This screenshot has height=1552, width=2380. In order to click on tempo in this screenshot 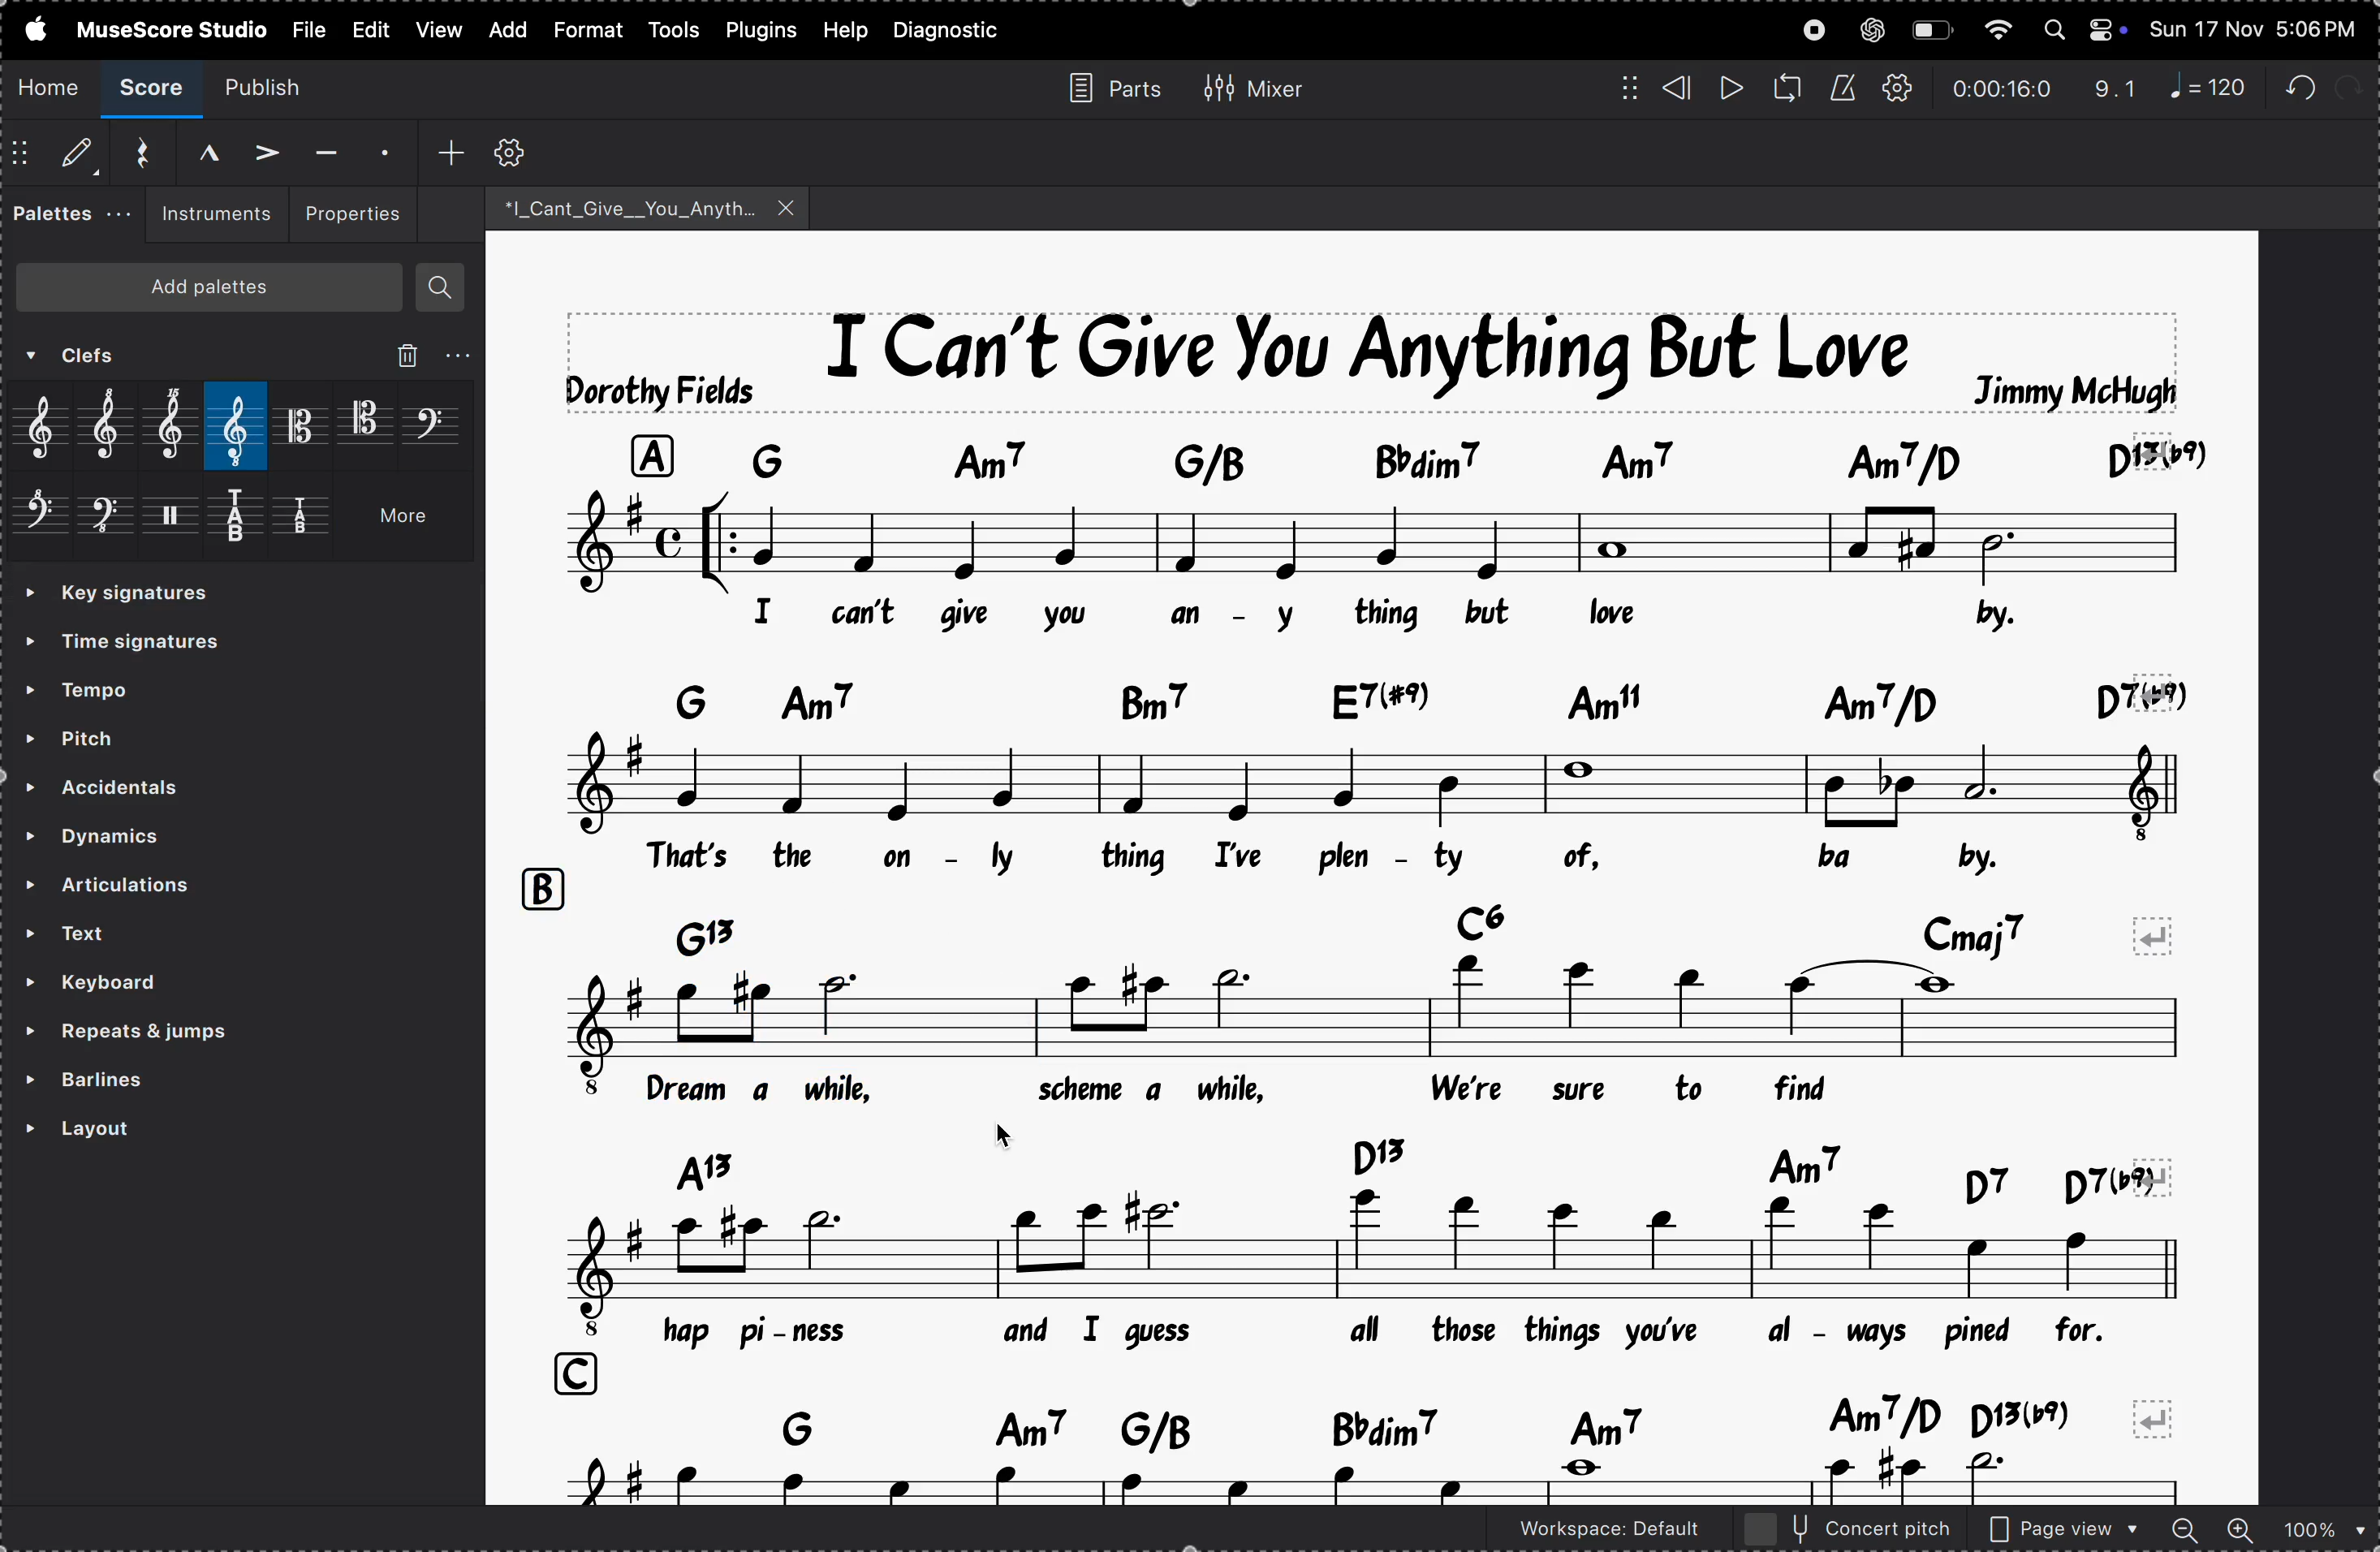, I will do `click(136, 687)`.